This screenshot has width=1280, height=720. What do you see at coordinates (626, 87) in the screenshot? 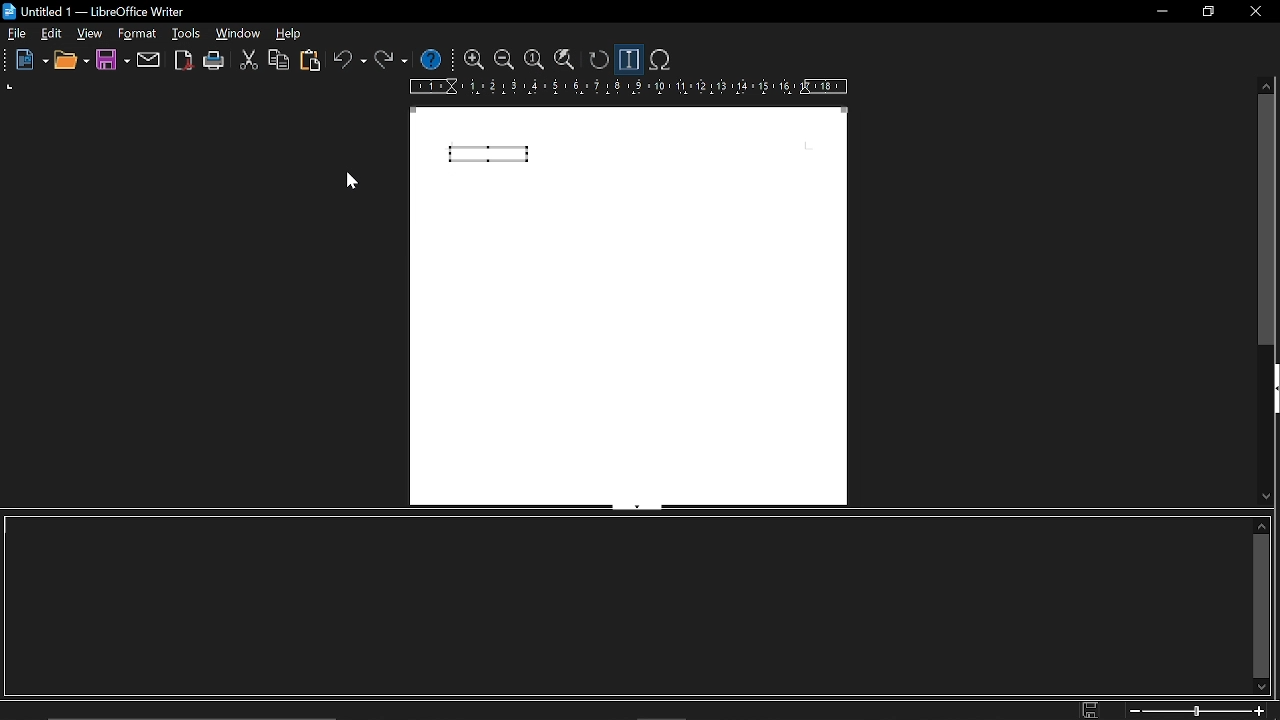
I see `scale` at bounding box center [626, 87].